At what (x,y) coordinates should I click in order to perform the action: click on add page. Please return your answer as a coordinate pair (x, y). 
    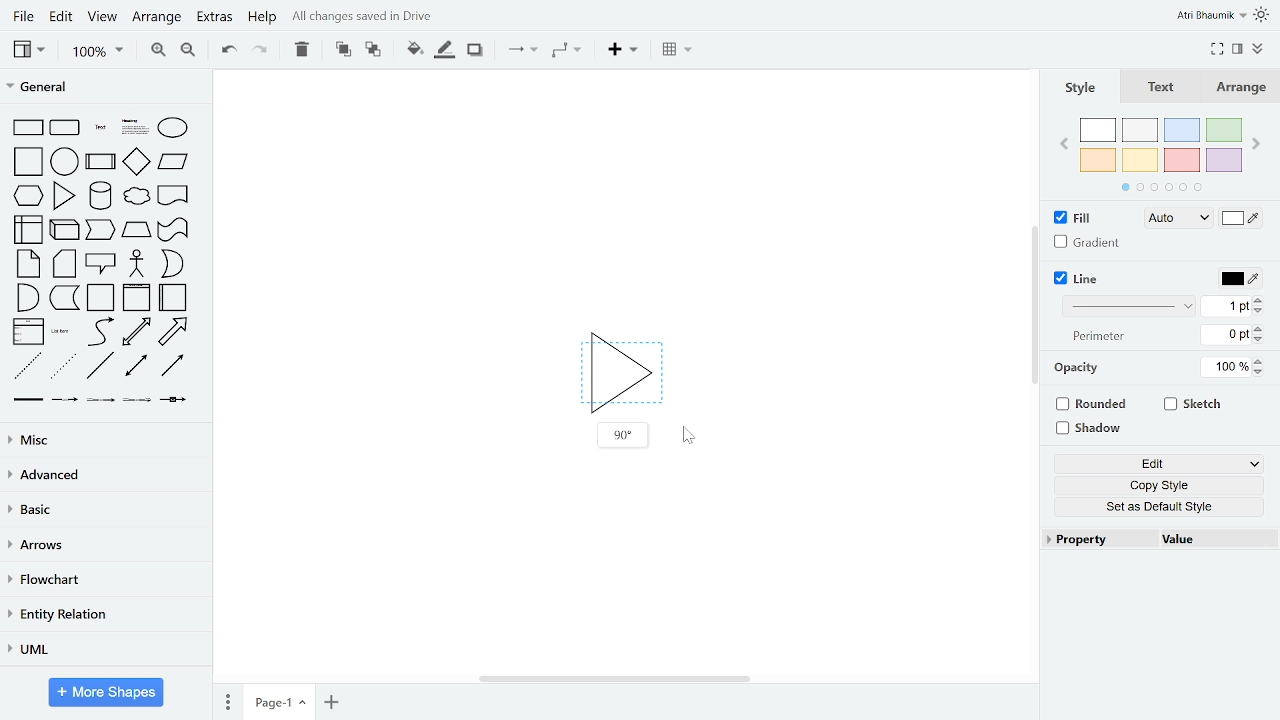
    Looking at the image, I should click on (330, 700).